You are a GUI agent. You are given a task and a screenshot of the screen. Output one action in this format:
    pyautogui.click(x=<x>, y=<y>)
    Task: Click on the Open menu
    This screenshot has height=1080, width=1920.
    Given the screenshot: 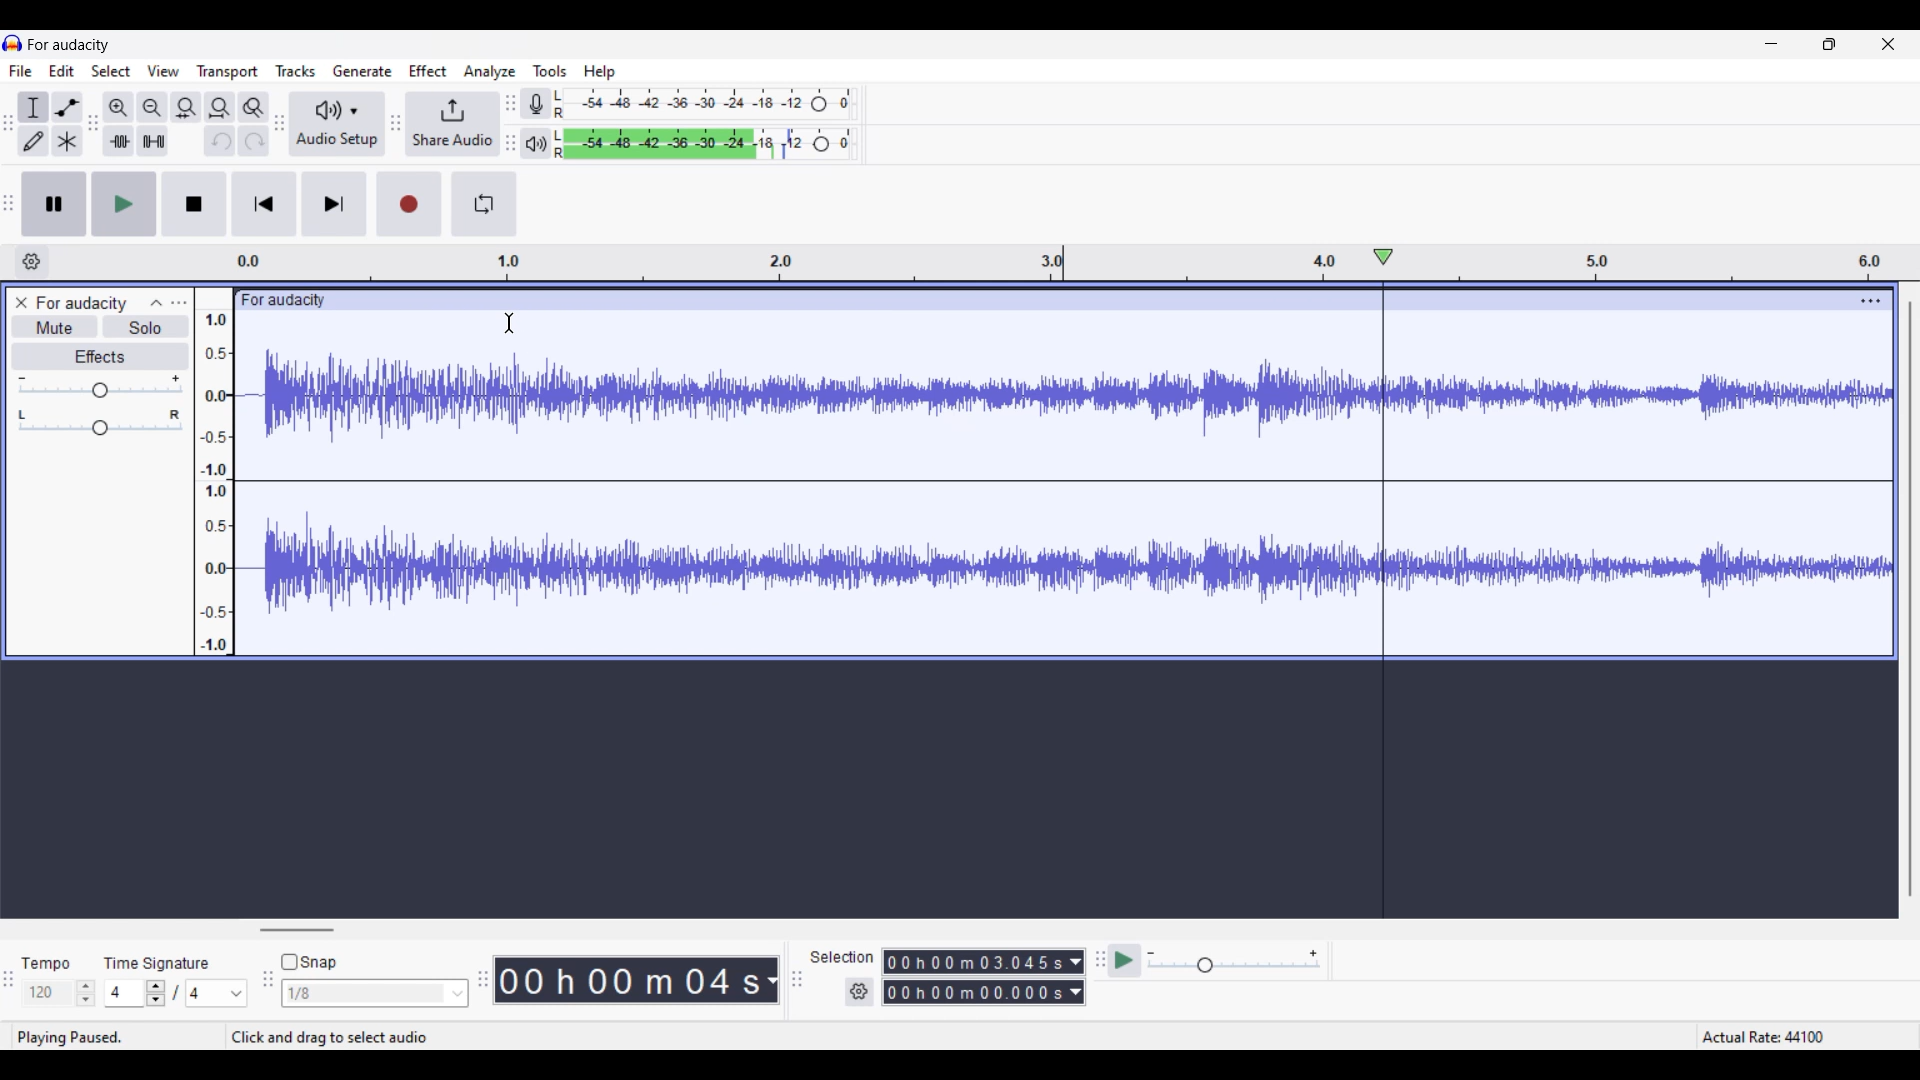 What is the action you would take?
    pyautogui.click(x=179, y=303)
    